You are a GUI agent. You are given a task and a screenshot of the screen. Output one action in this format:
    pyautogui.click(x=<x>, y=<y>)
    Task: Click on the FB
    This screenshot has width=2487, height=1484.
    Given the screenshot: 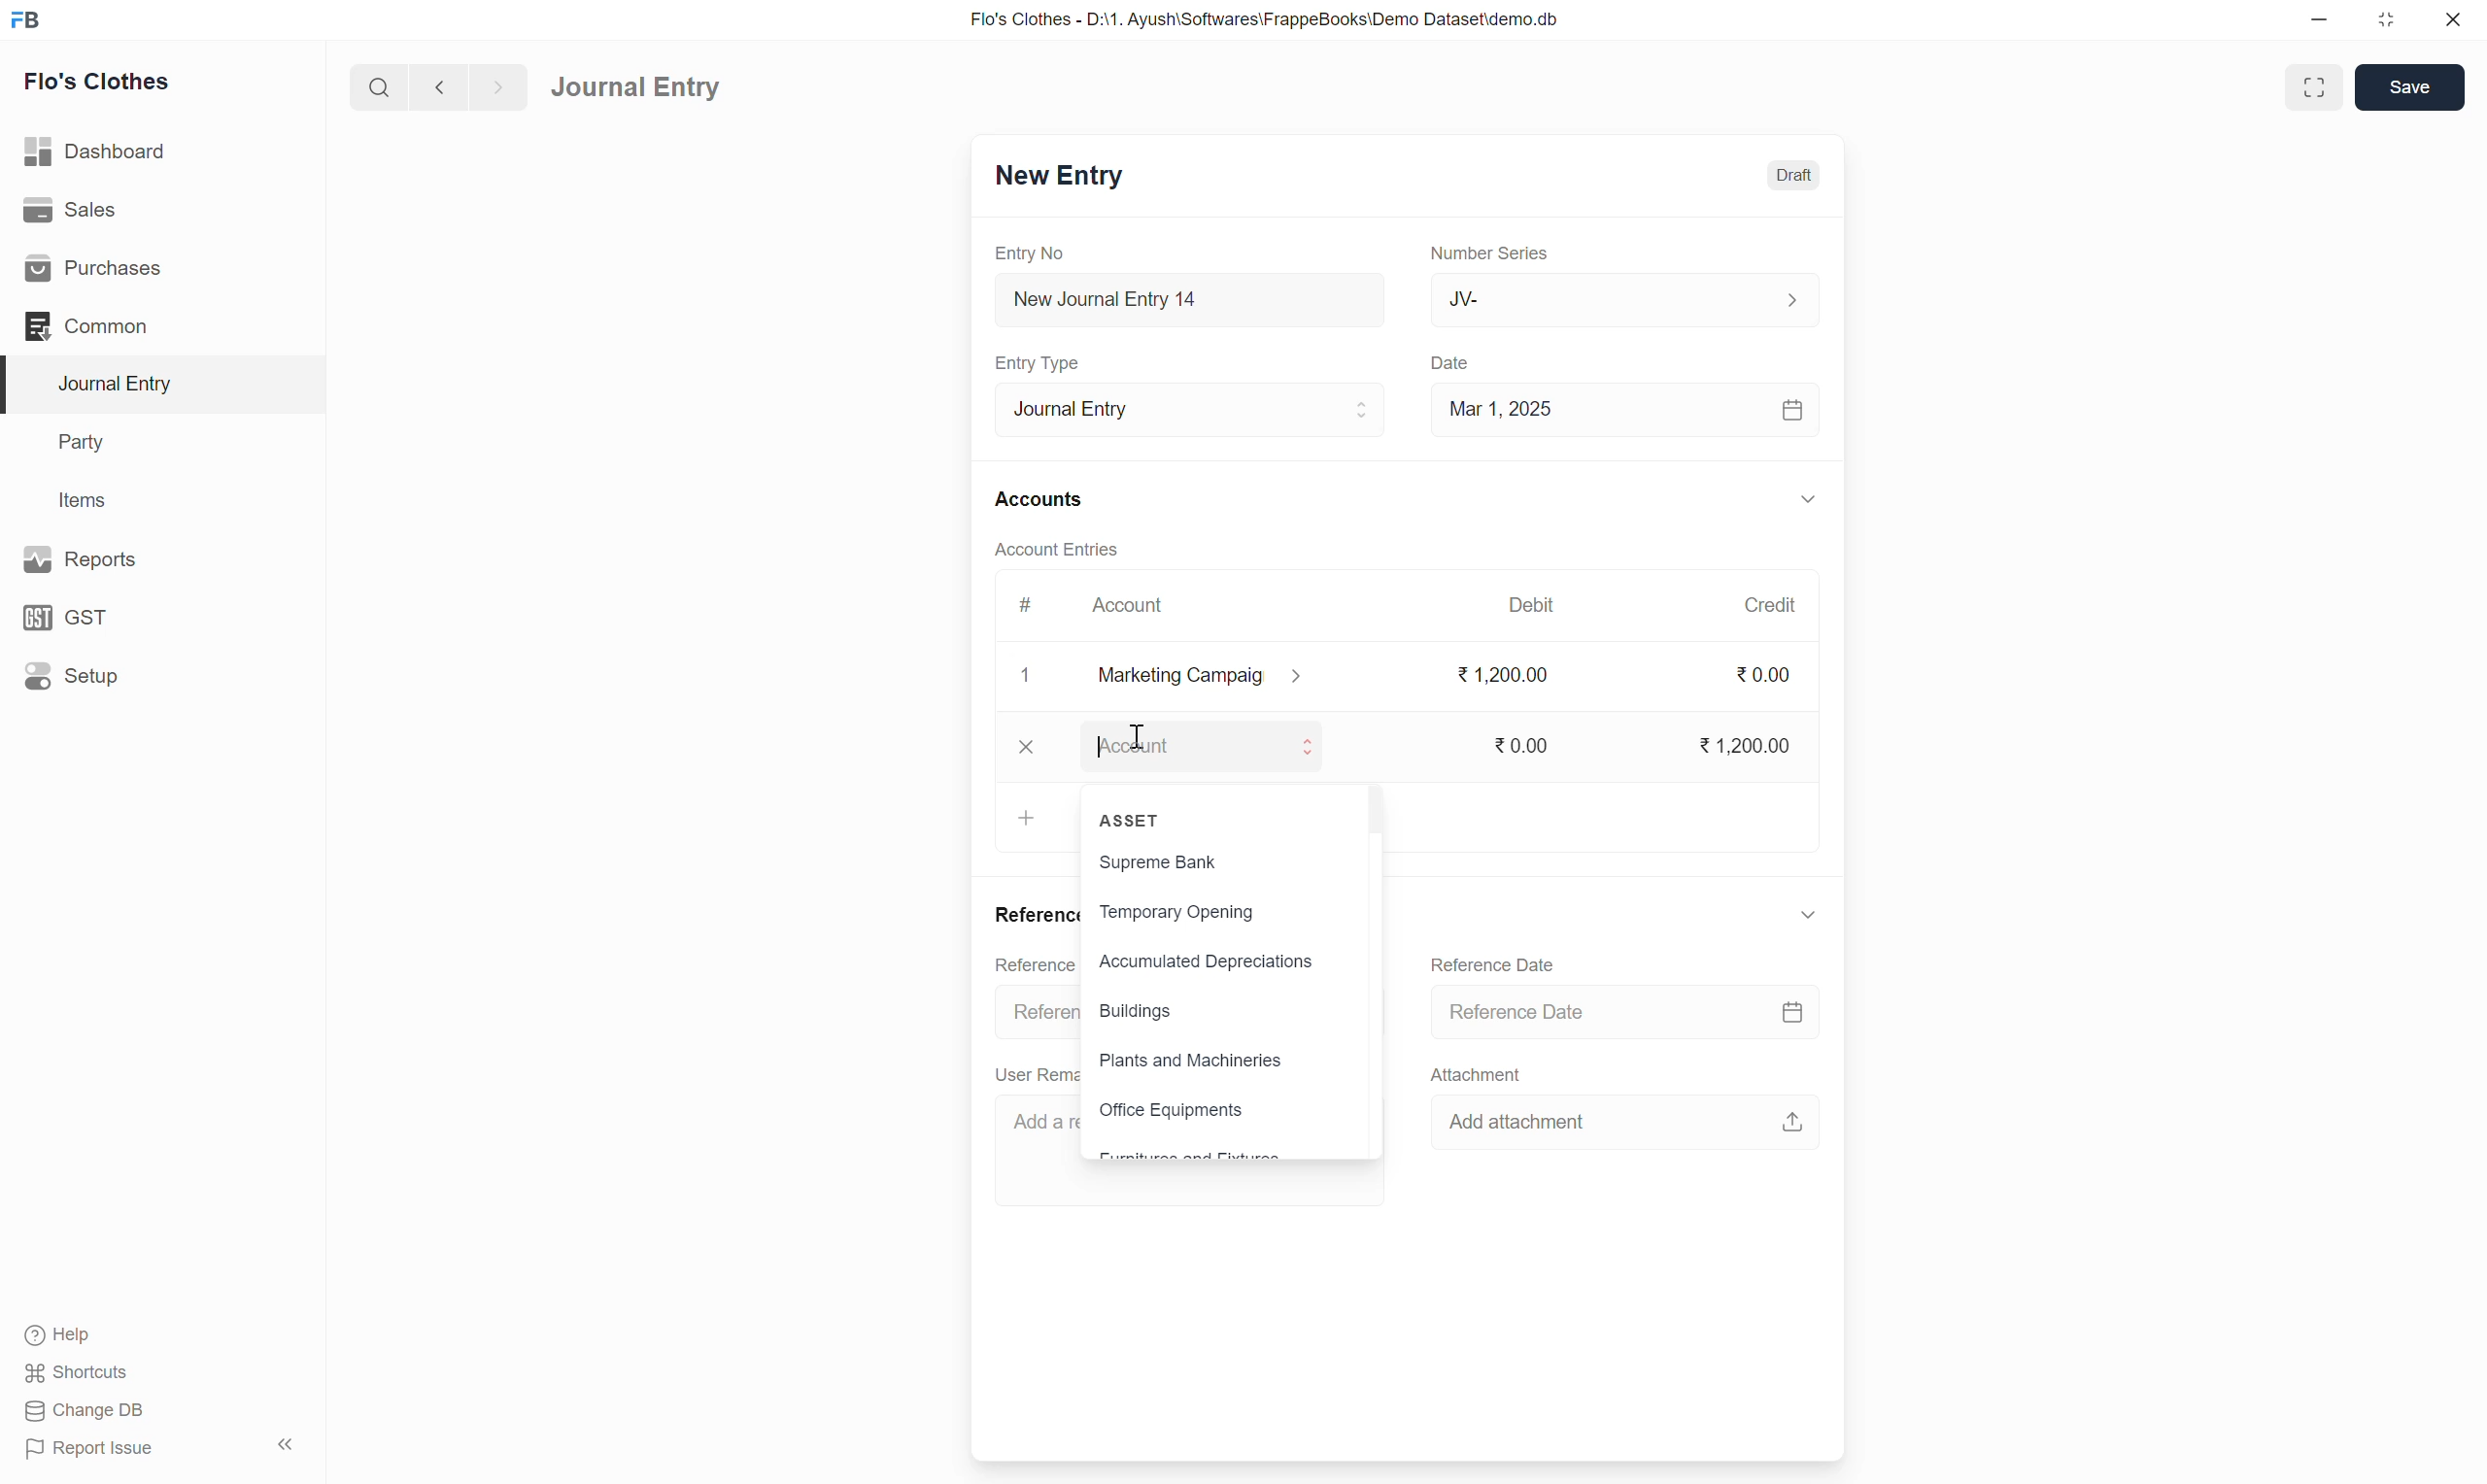 What is the action you would take?
    pyautogui.click(x=26, y=20)
    